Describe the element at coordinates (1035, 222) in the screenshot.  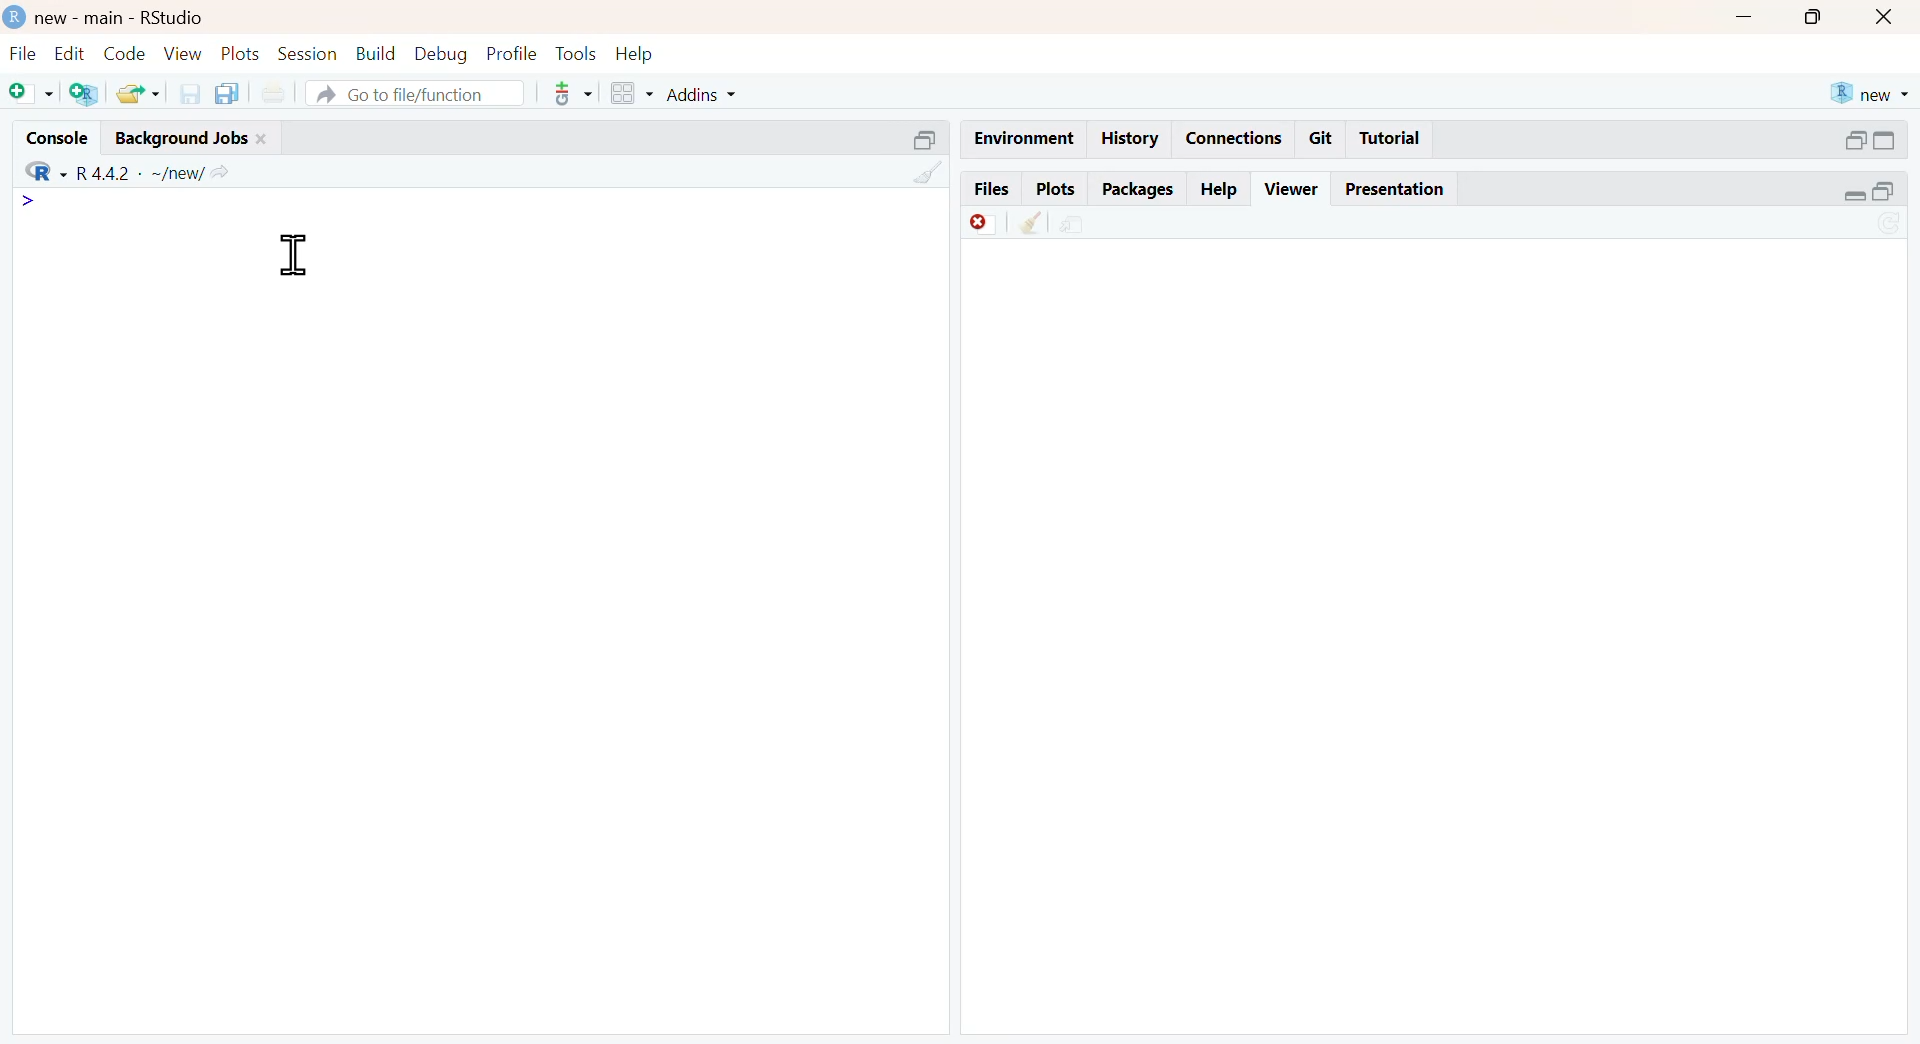
I see `clean` at that location.